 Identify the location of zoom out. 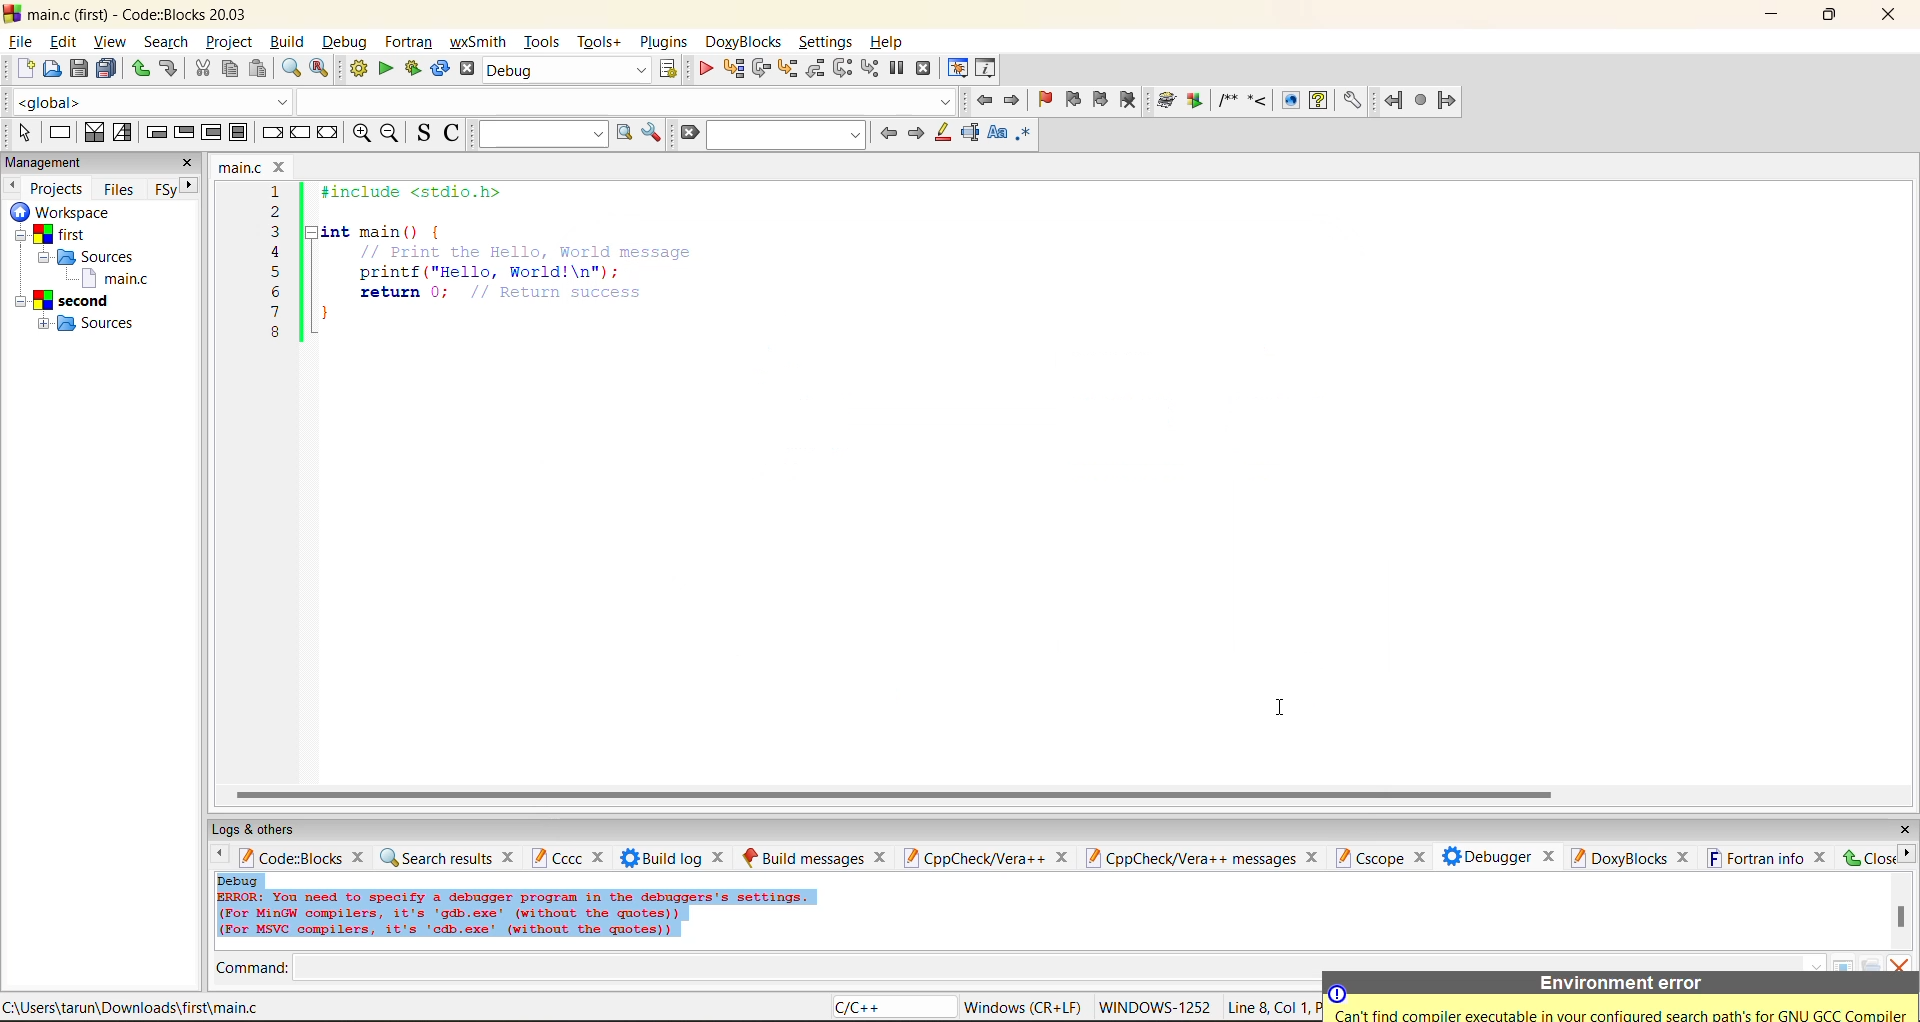
(389, 134).